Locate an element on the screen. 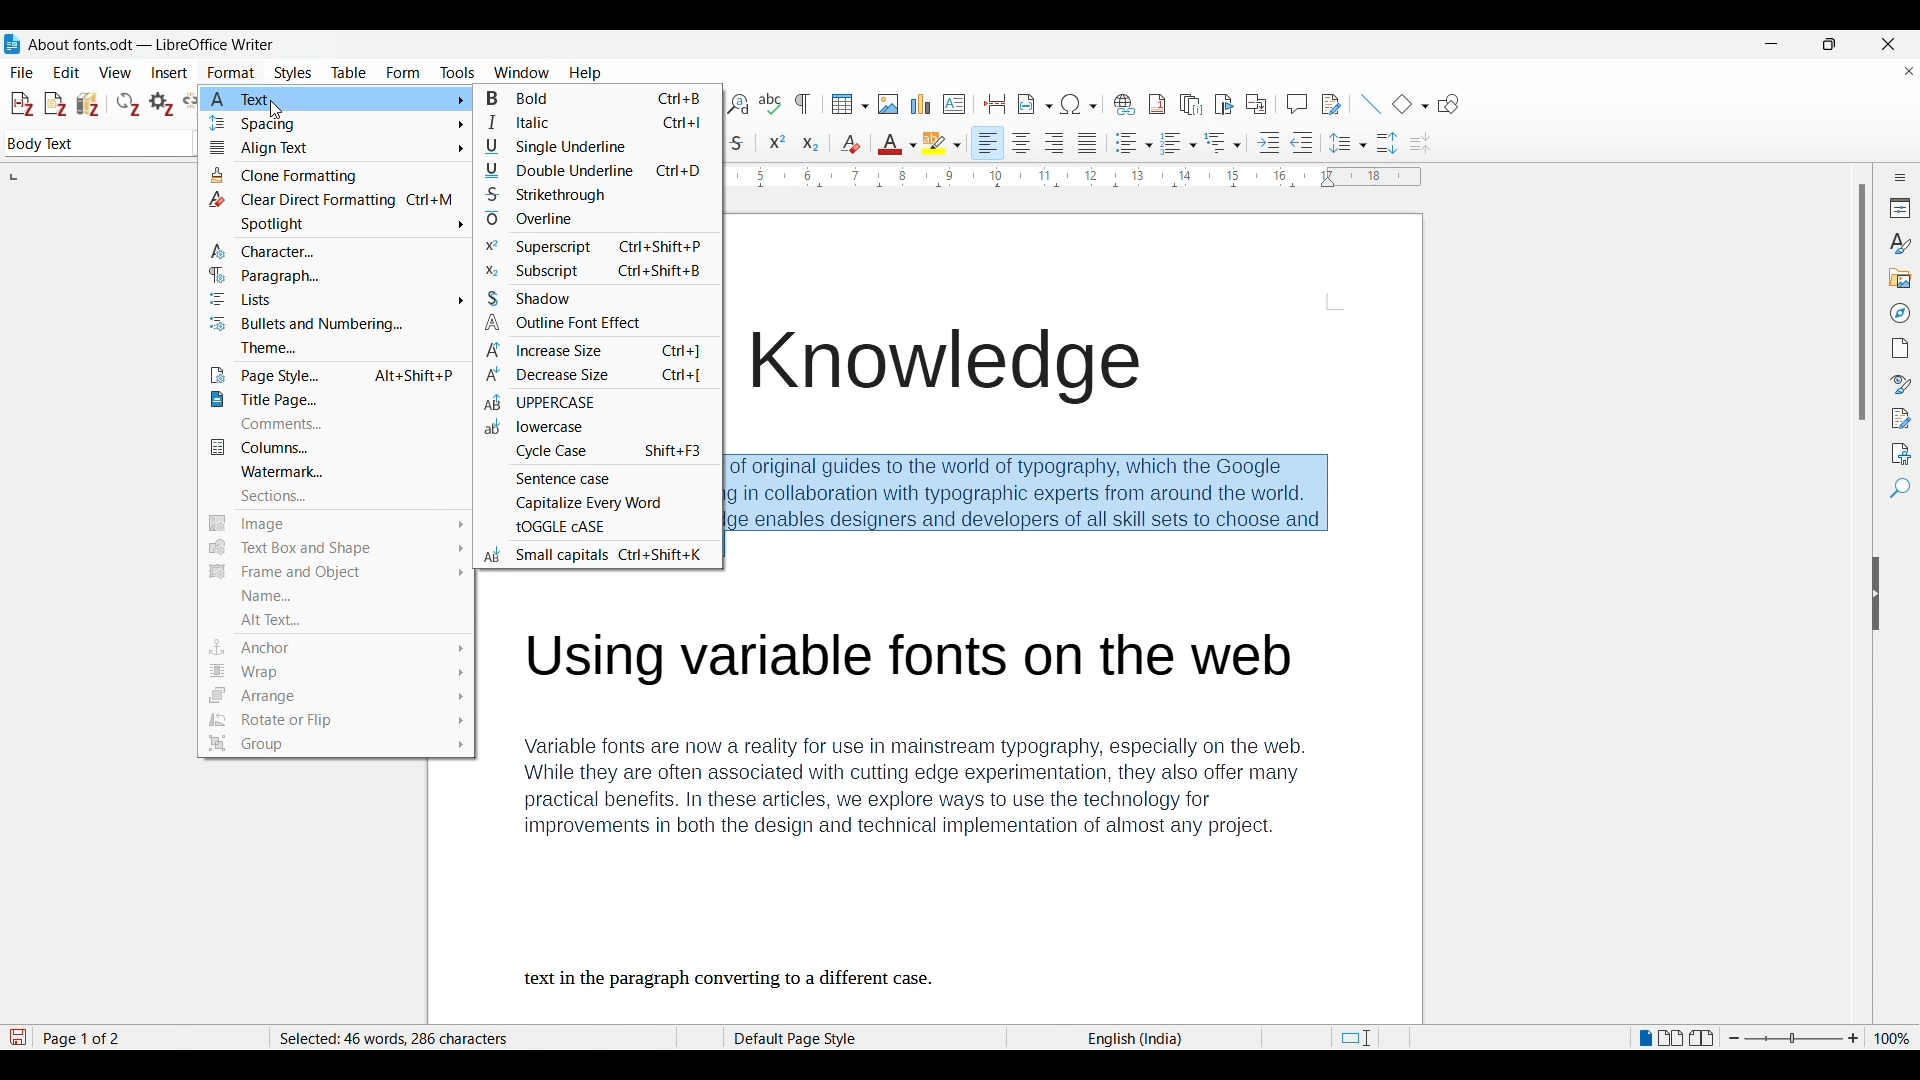 The image size is (1920, 1080). character is located at coordinates (317, 252).